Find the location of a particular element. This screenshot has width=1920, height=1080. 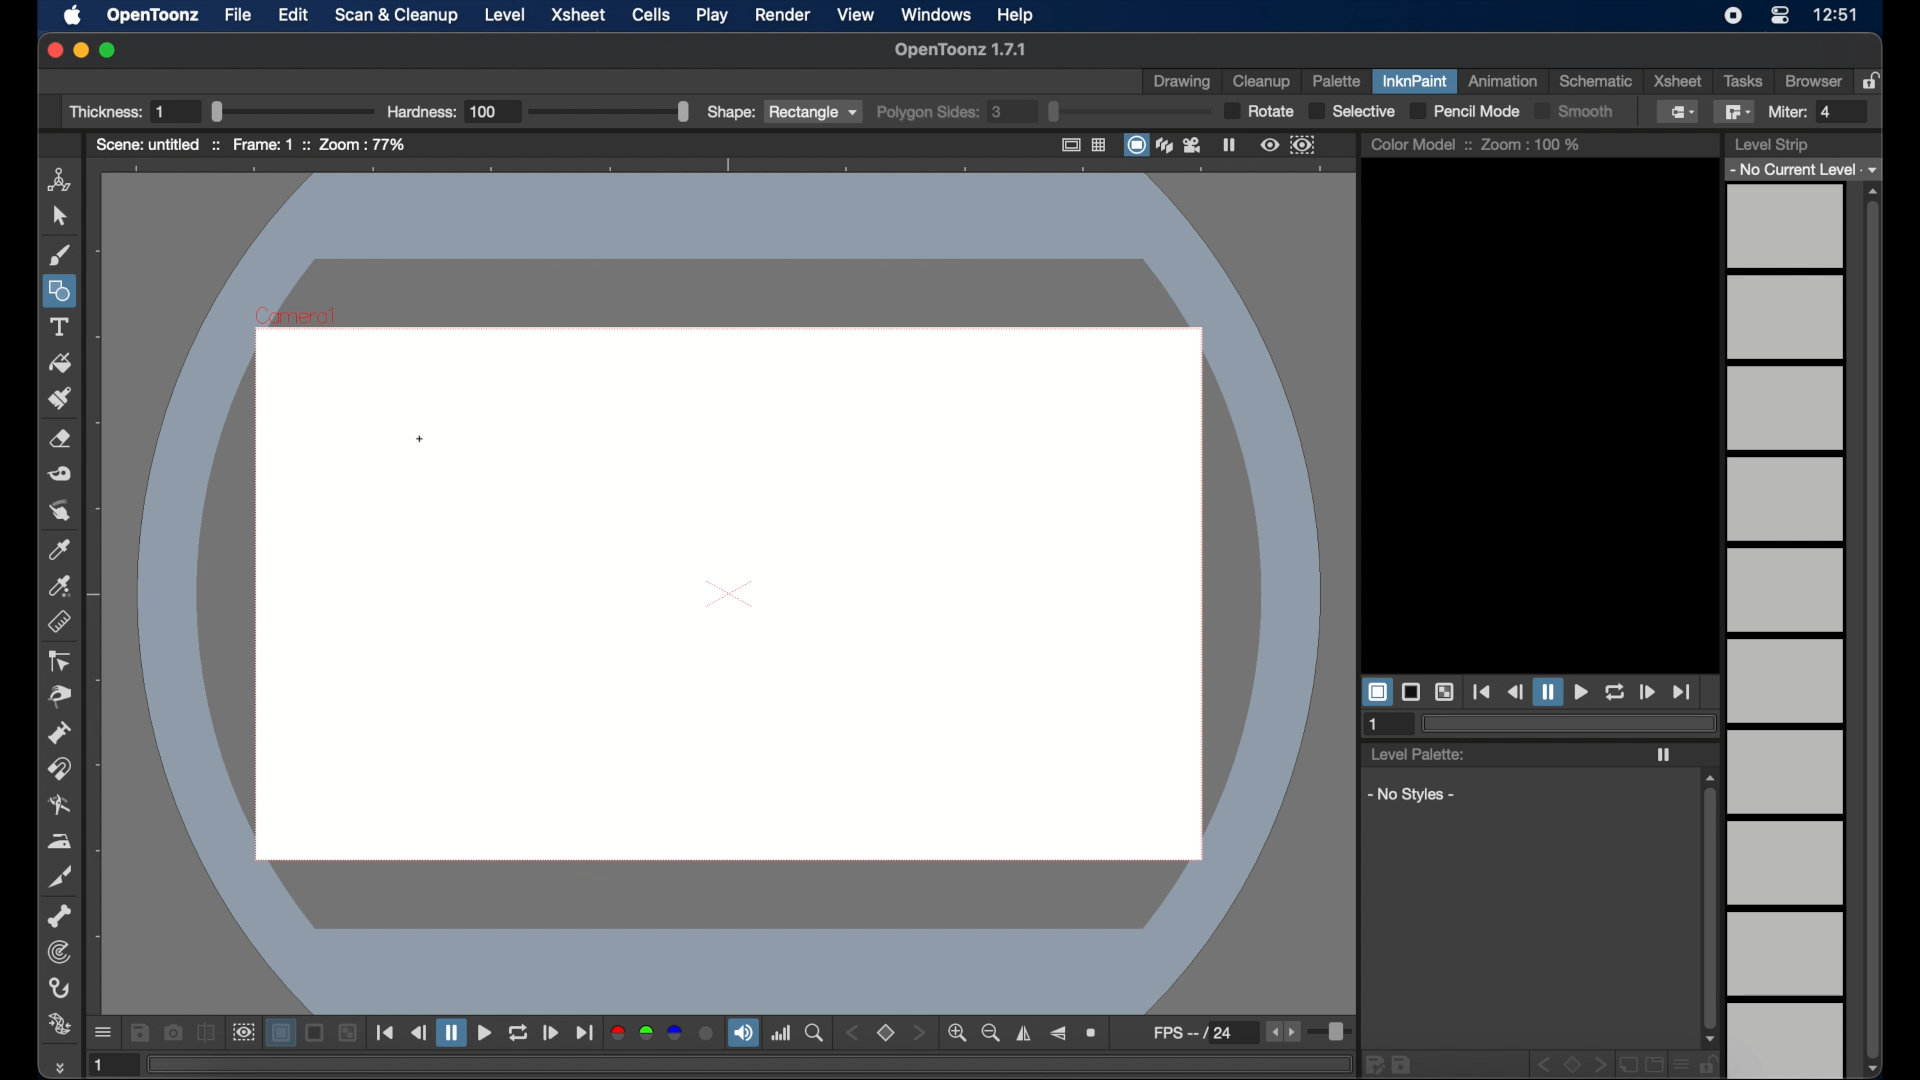

white background is located at coordinates (1376, 692).